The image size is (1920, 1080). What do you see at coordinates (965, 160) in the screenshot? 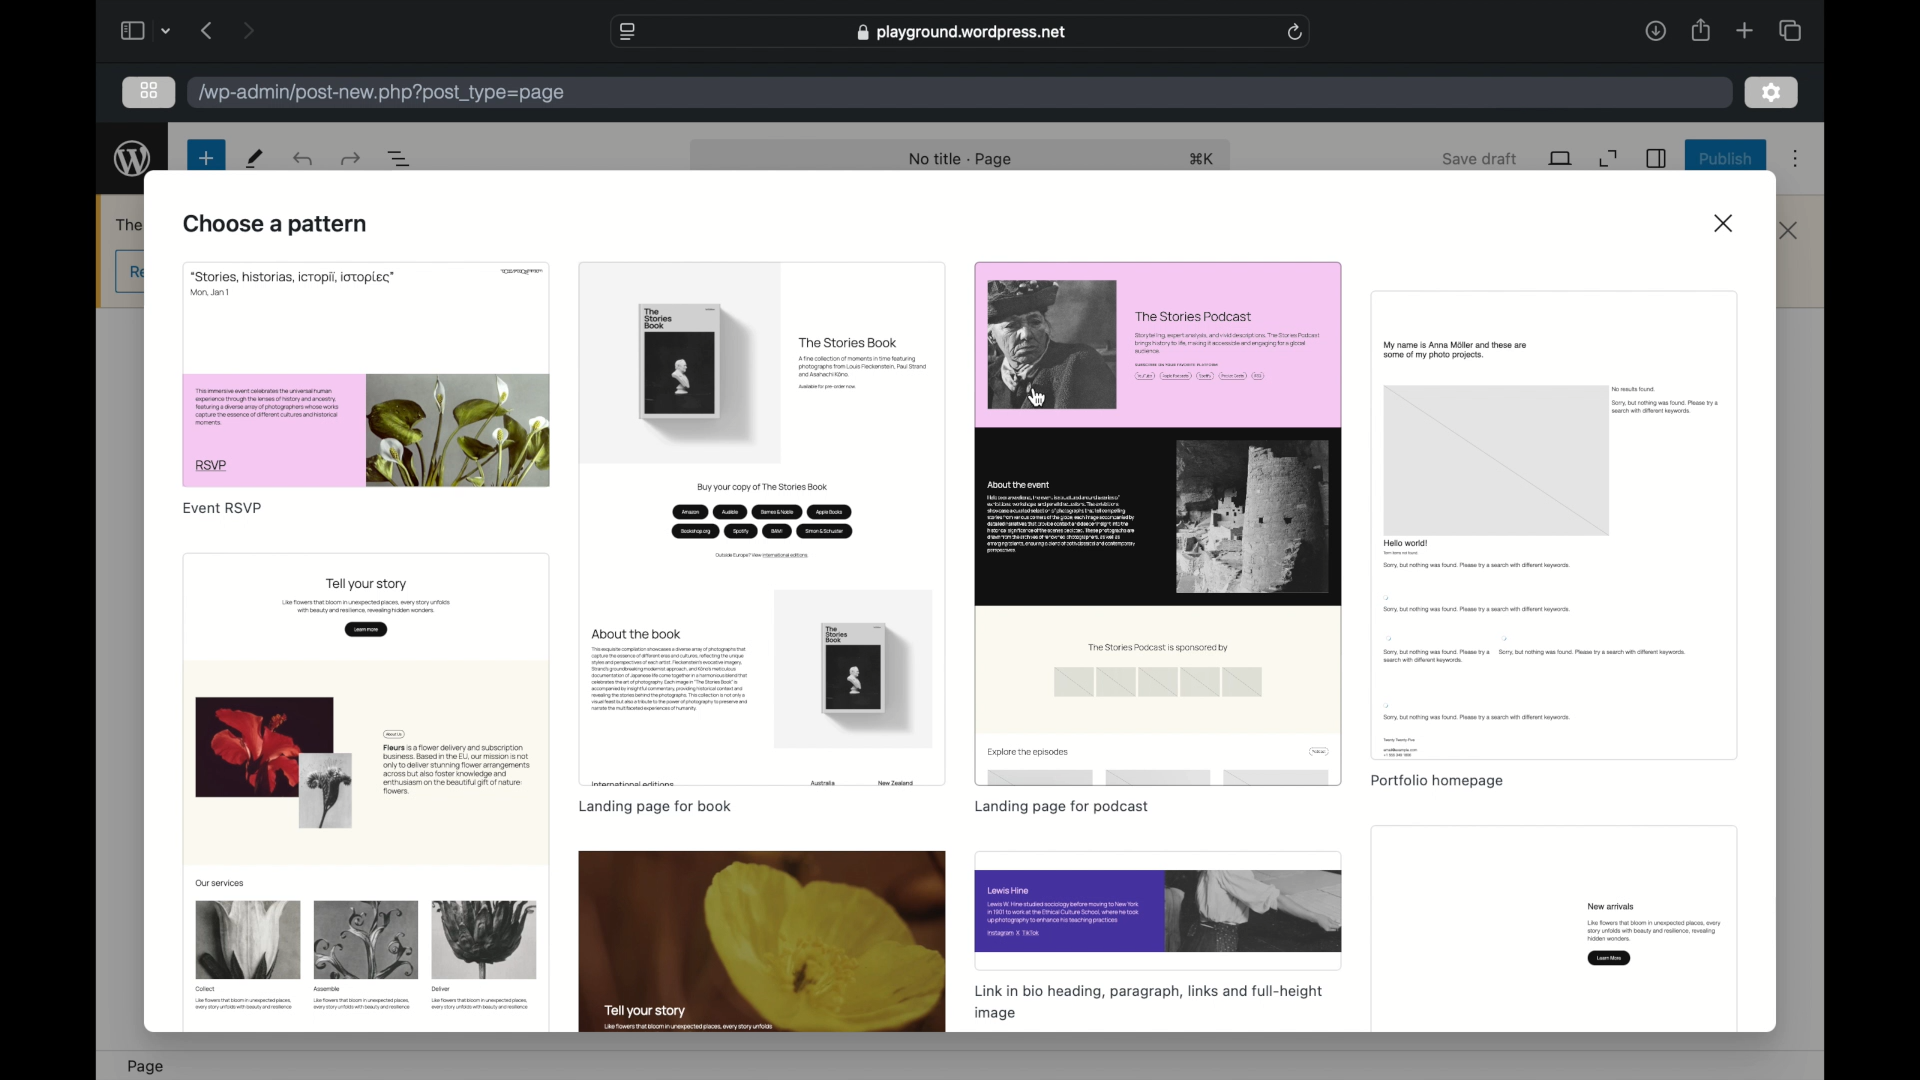
I see `no title - page` at bounding box center [965, 160].